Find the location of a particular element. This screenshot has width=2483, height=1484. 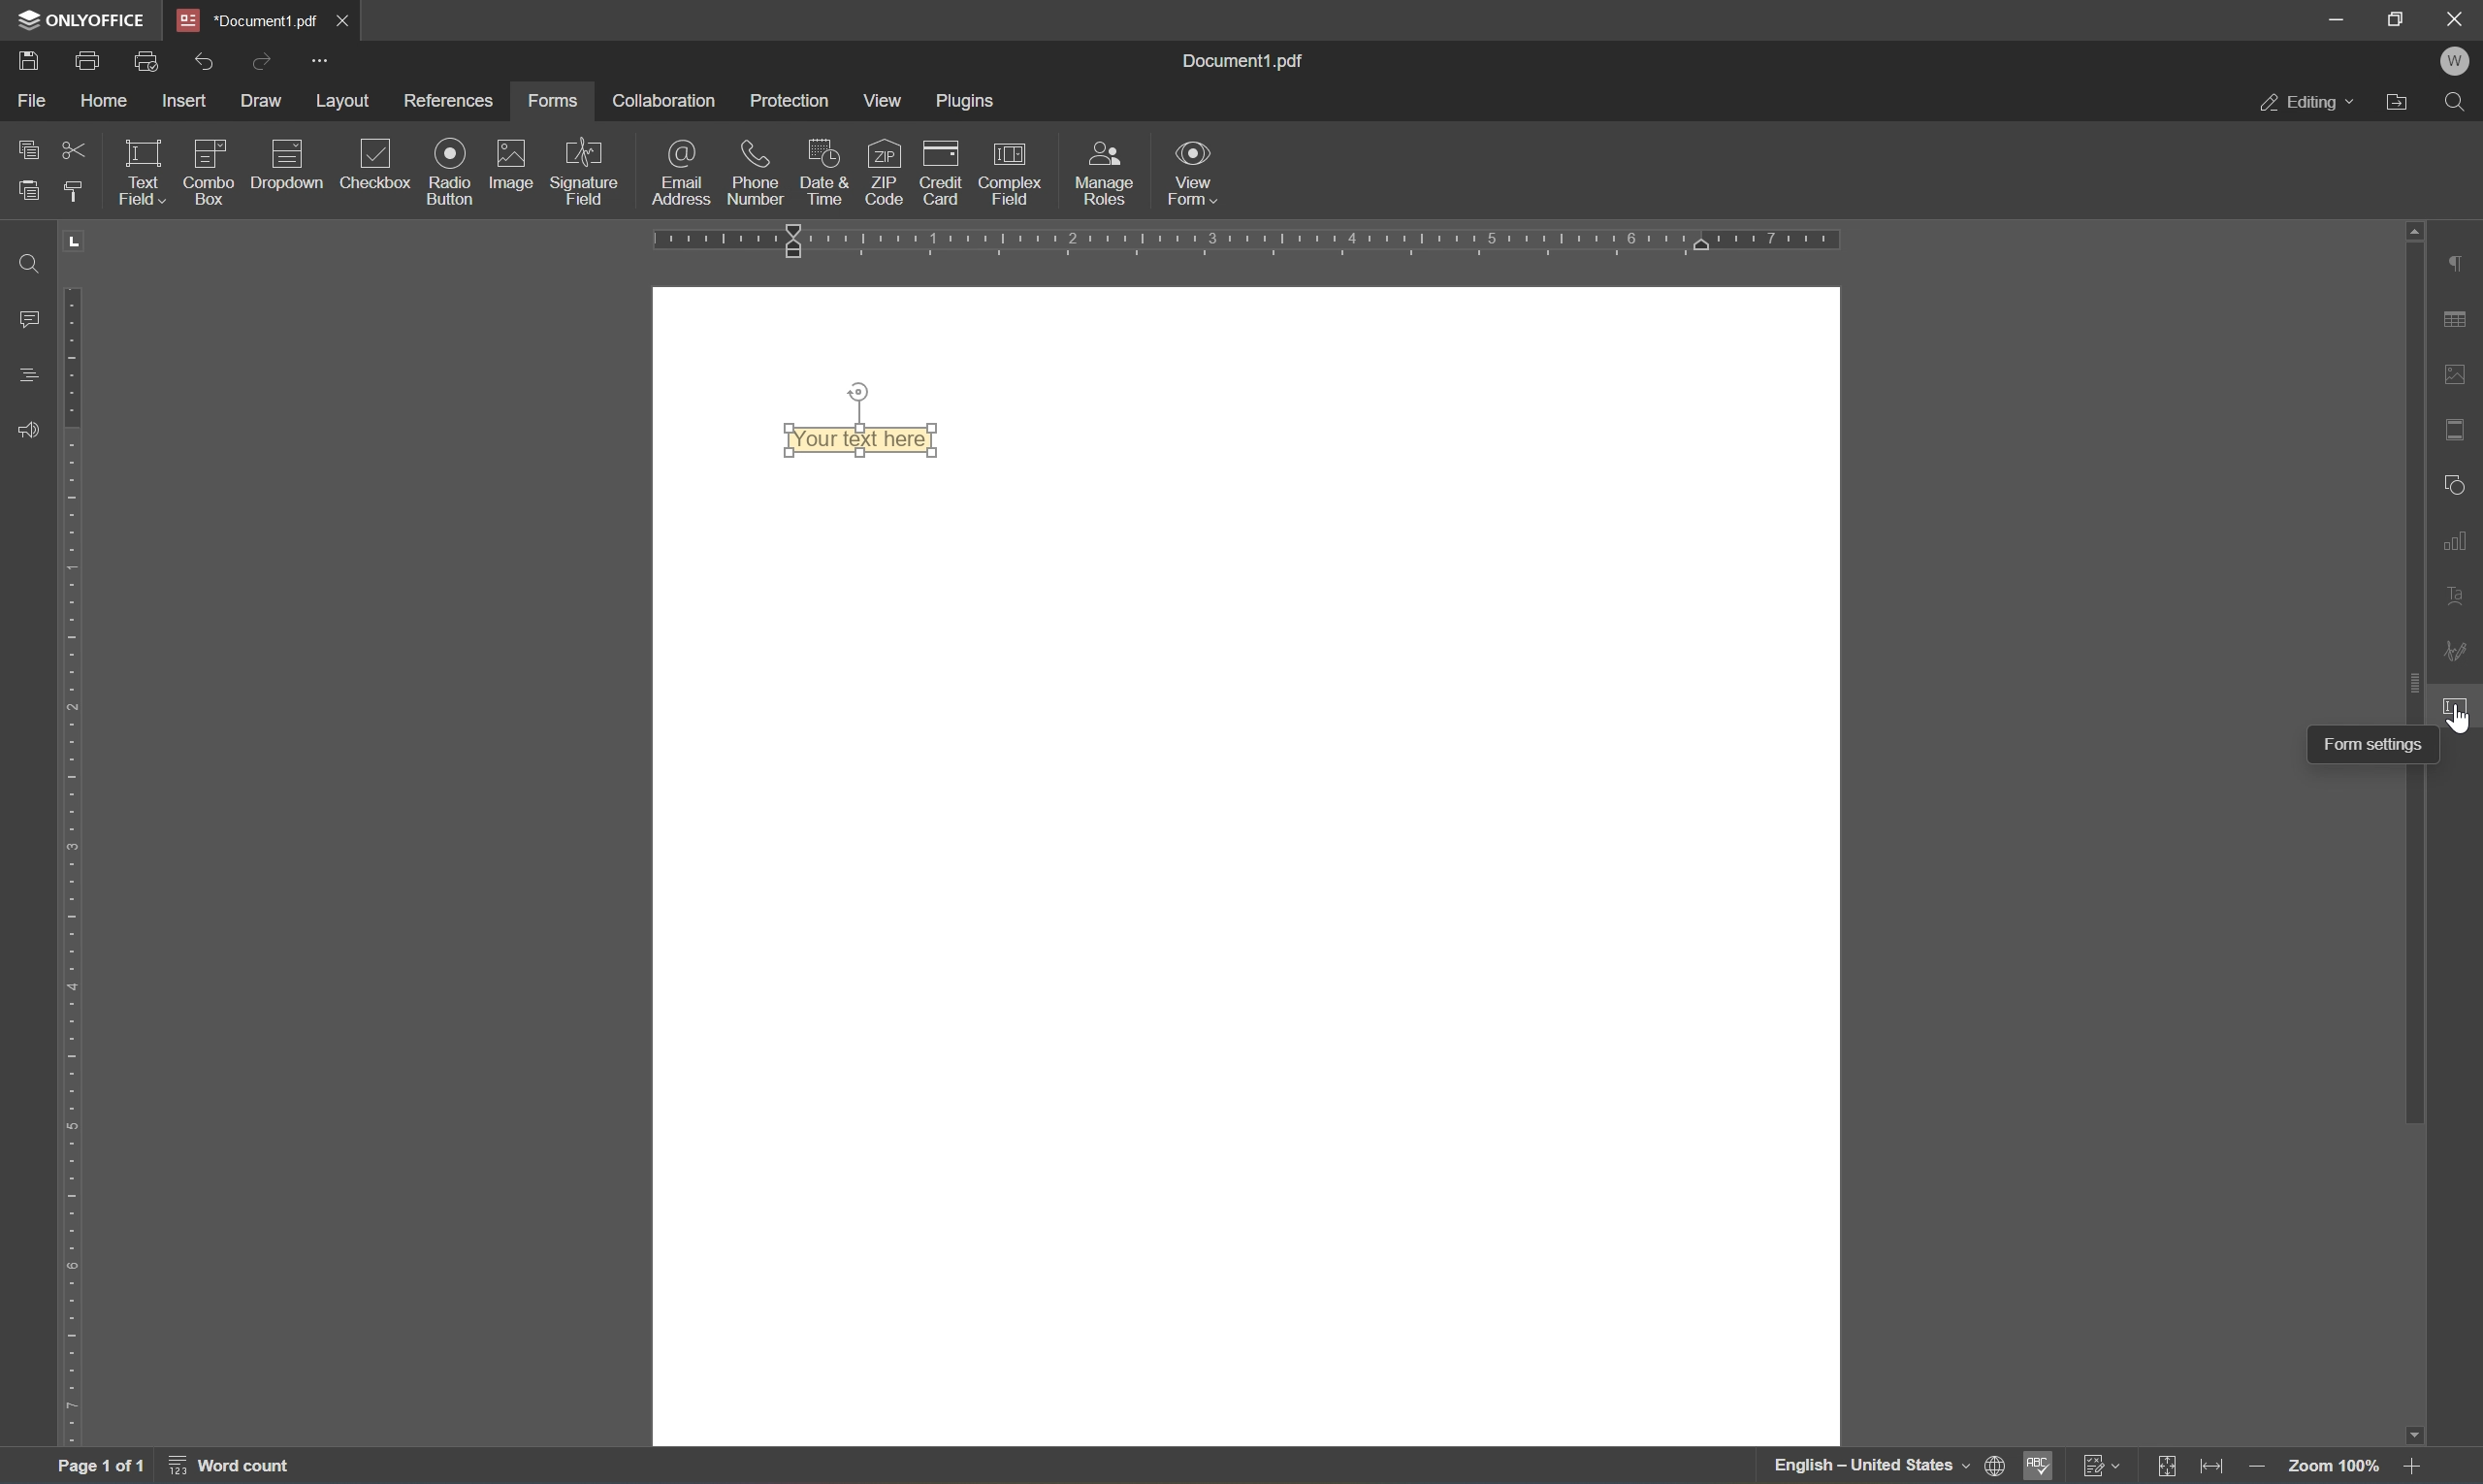

view form is located at coordinates (1196, 172).